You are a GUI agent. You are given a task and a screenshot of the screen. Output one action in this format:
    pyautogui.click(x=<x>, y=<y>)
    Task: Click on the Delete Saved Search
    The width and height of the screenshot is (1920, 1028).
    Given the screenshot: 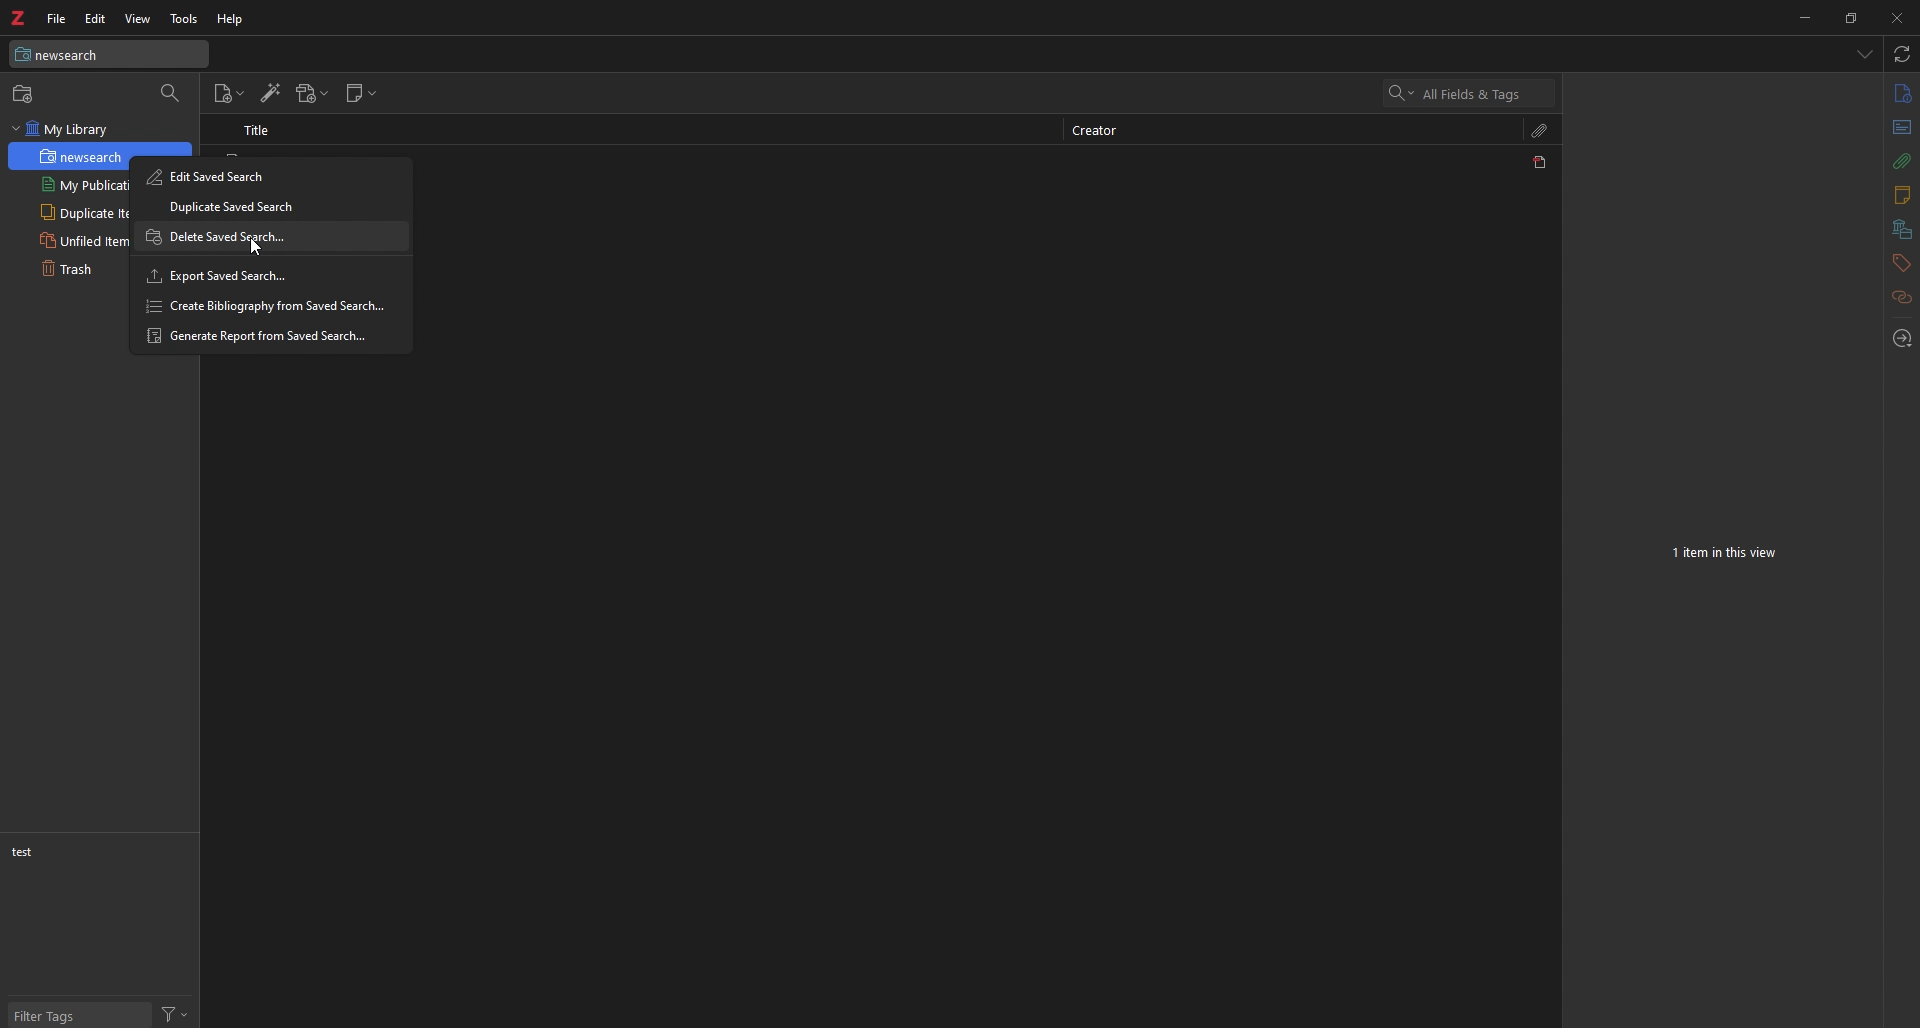 What is the action you would take?
    pyautogui.click(x=218, y=238)
    